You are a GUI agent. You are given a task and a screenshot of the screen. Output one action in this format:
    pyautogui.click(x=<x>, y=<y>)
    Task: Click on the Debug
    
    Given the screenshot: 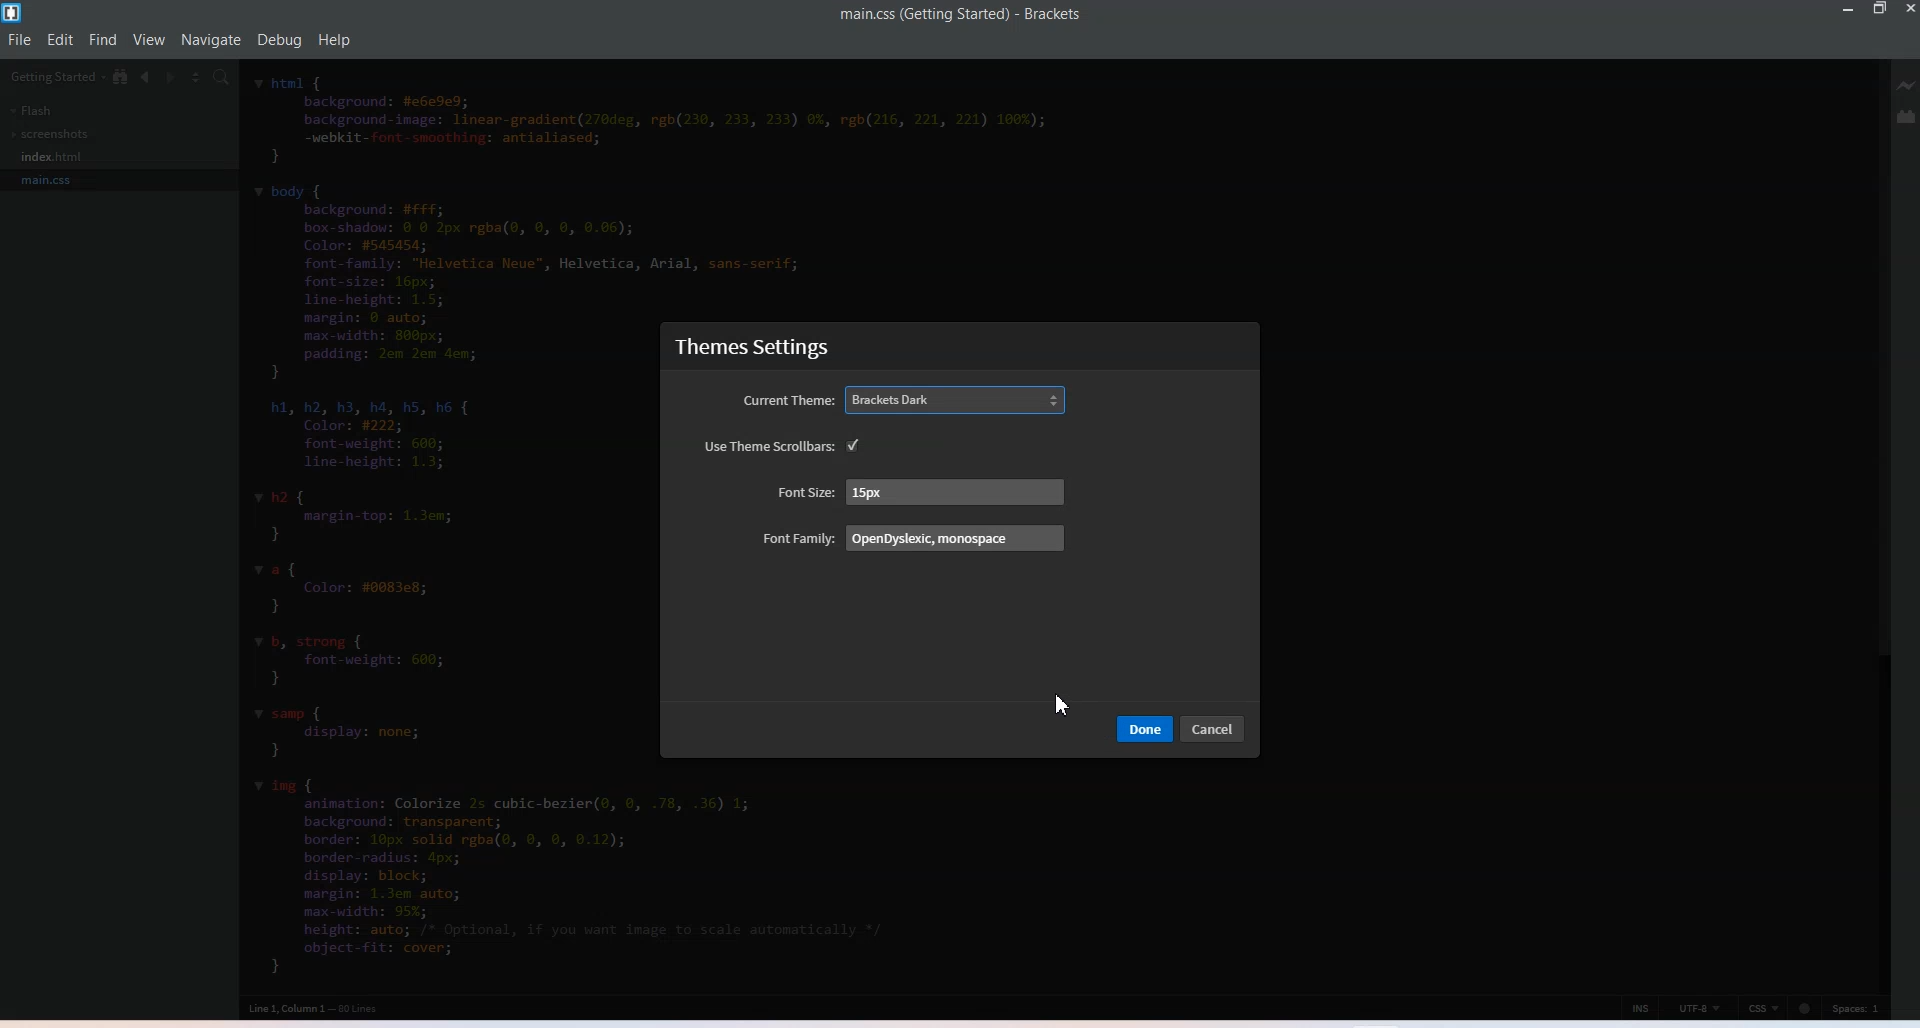 What is the action you would take?
    pyautogui.click(x=280, y=40)
    